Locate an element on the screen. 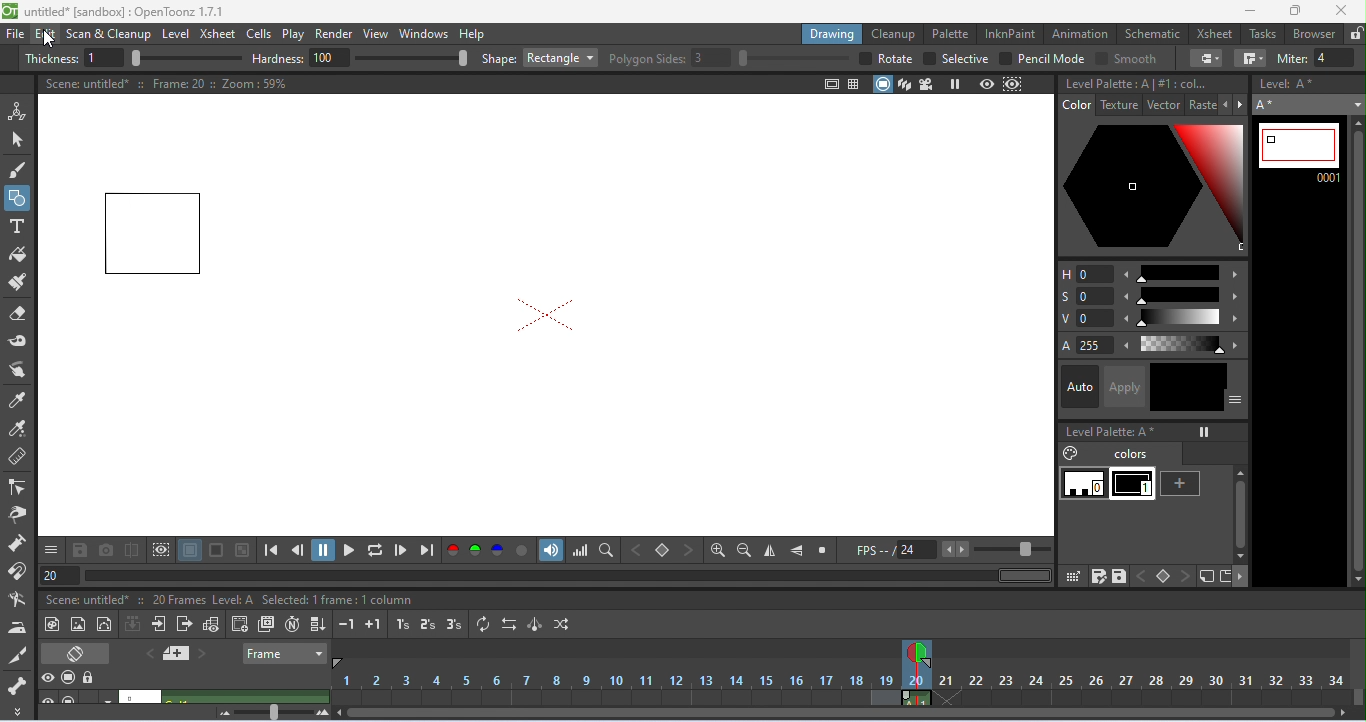 This screenshot has height=722, width=1366. frame is located at coordinates (282, 655).